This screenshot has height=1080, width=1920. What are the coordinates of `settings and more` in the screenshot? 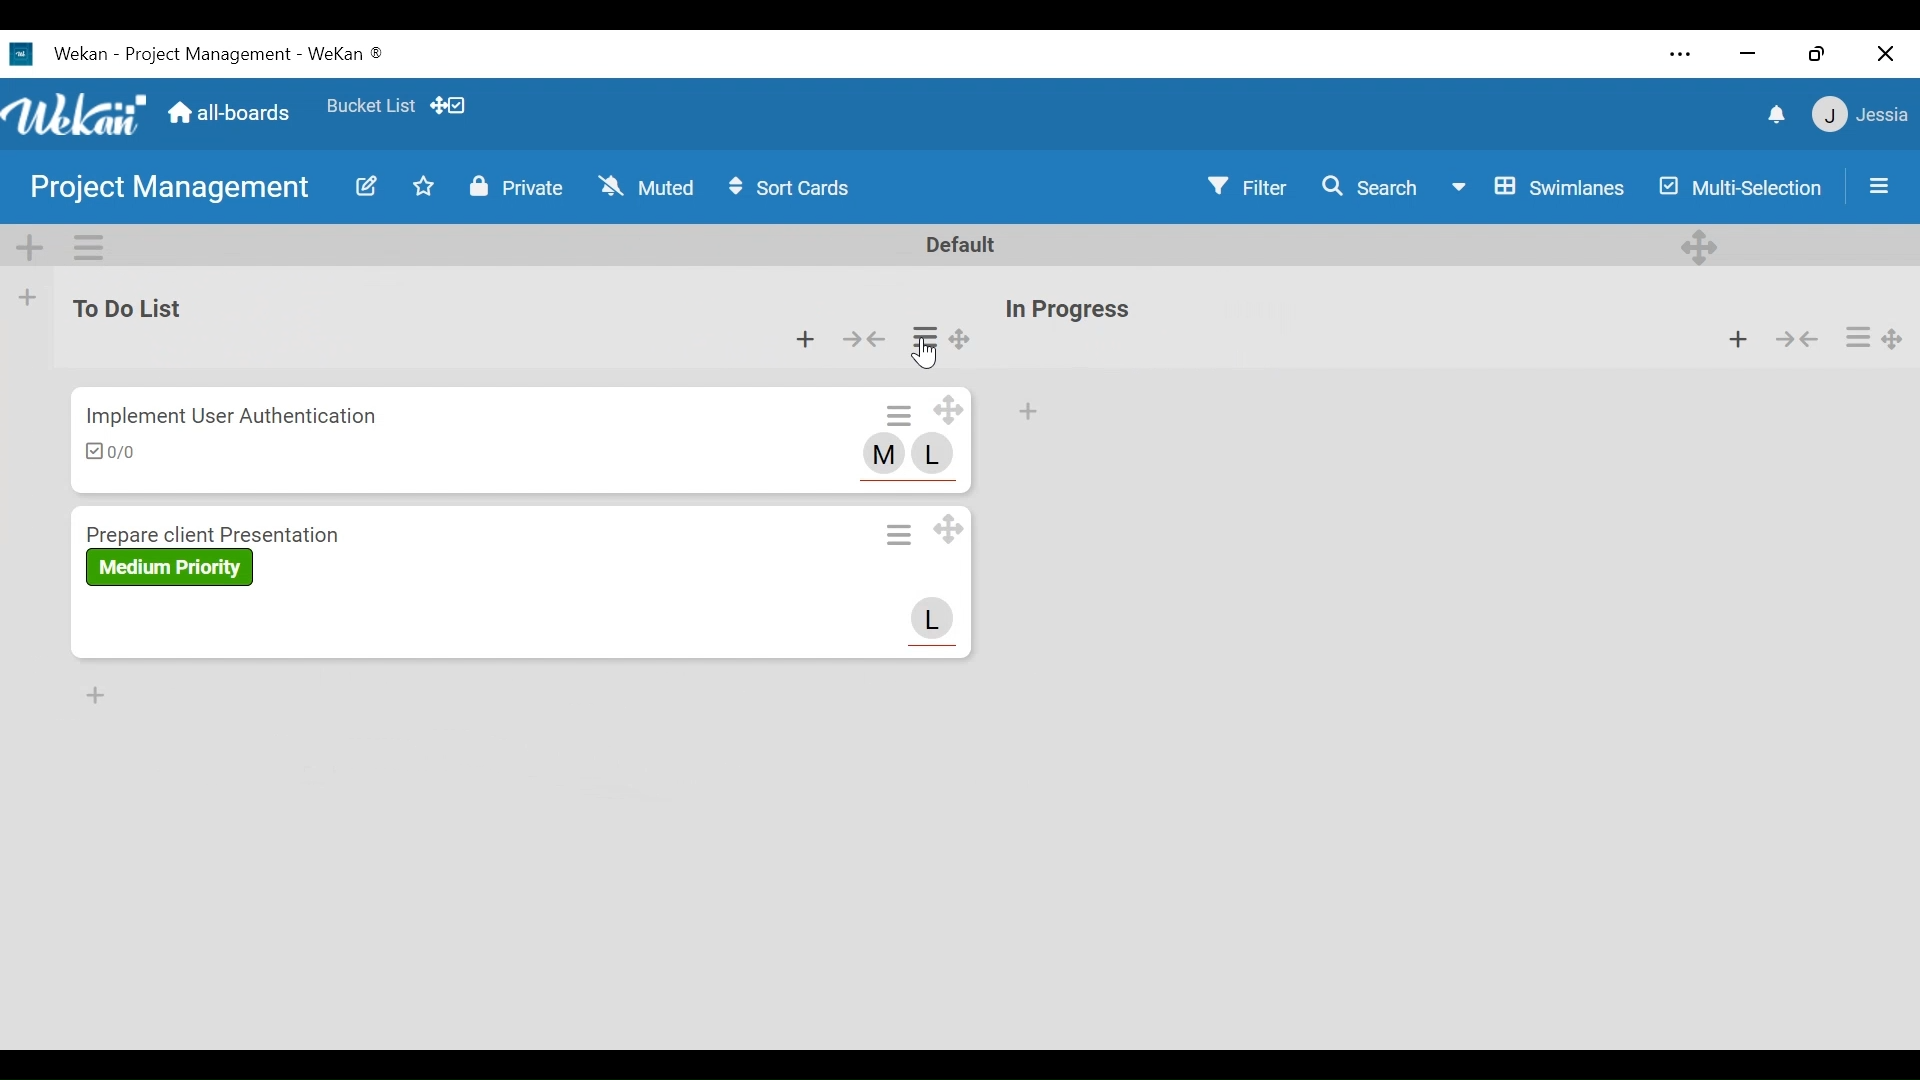 It's located at (1681, 54).